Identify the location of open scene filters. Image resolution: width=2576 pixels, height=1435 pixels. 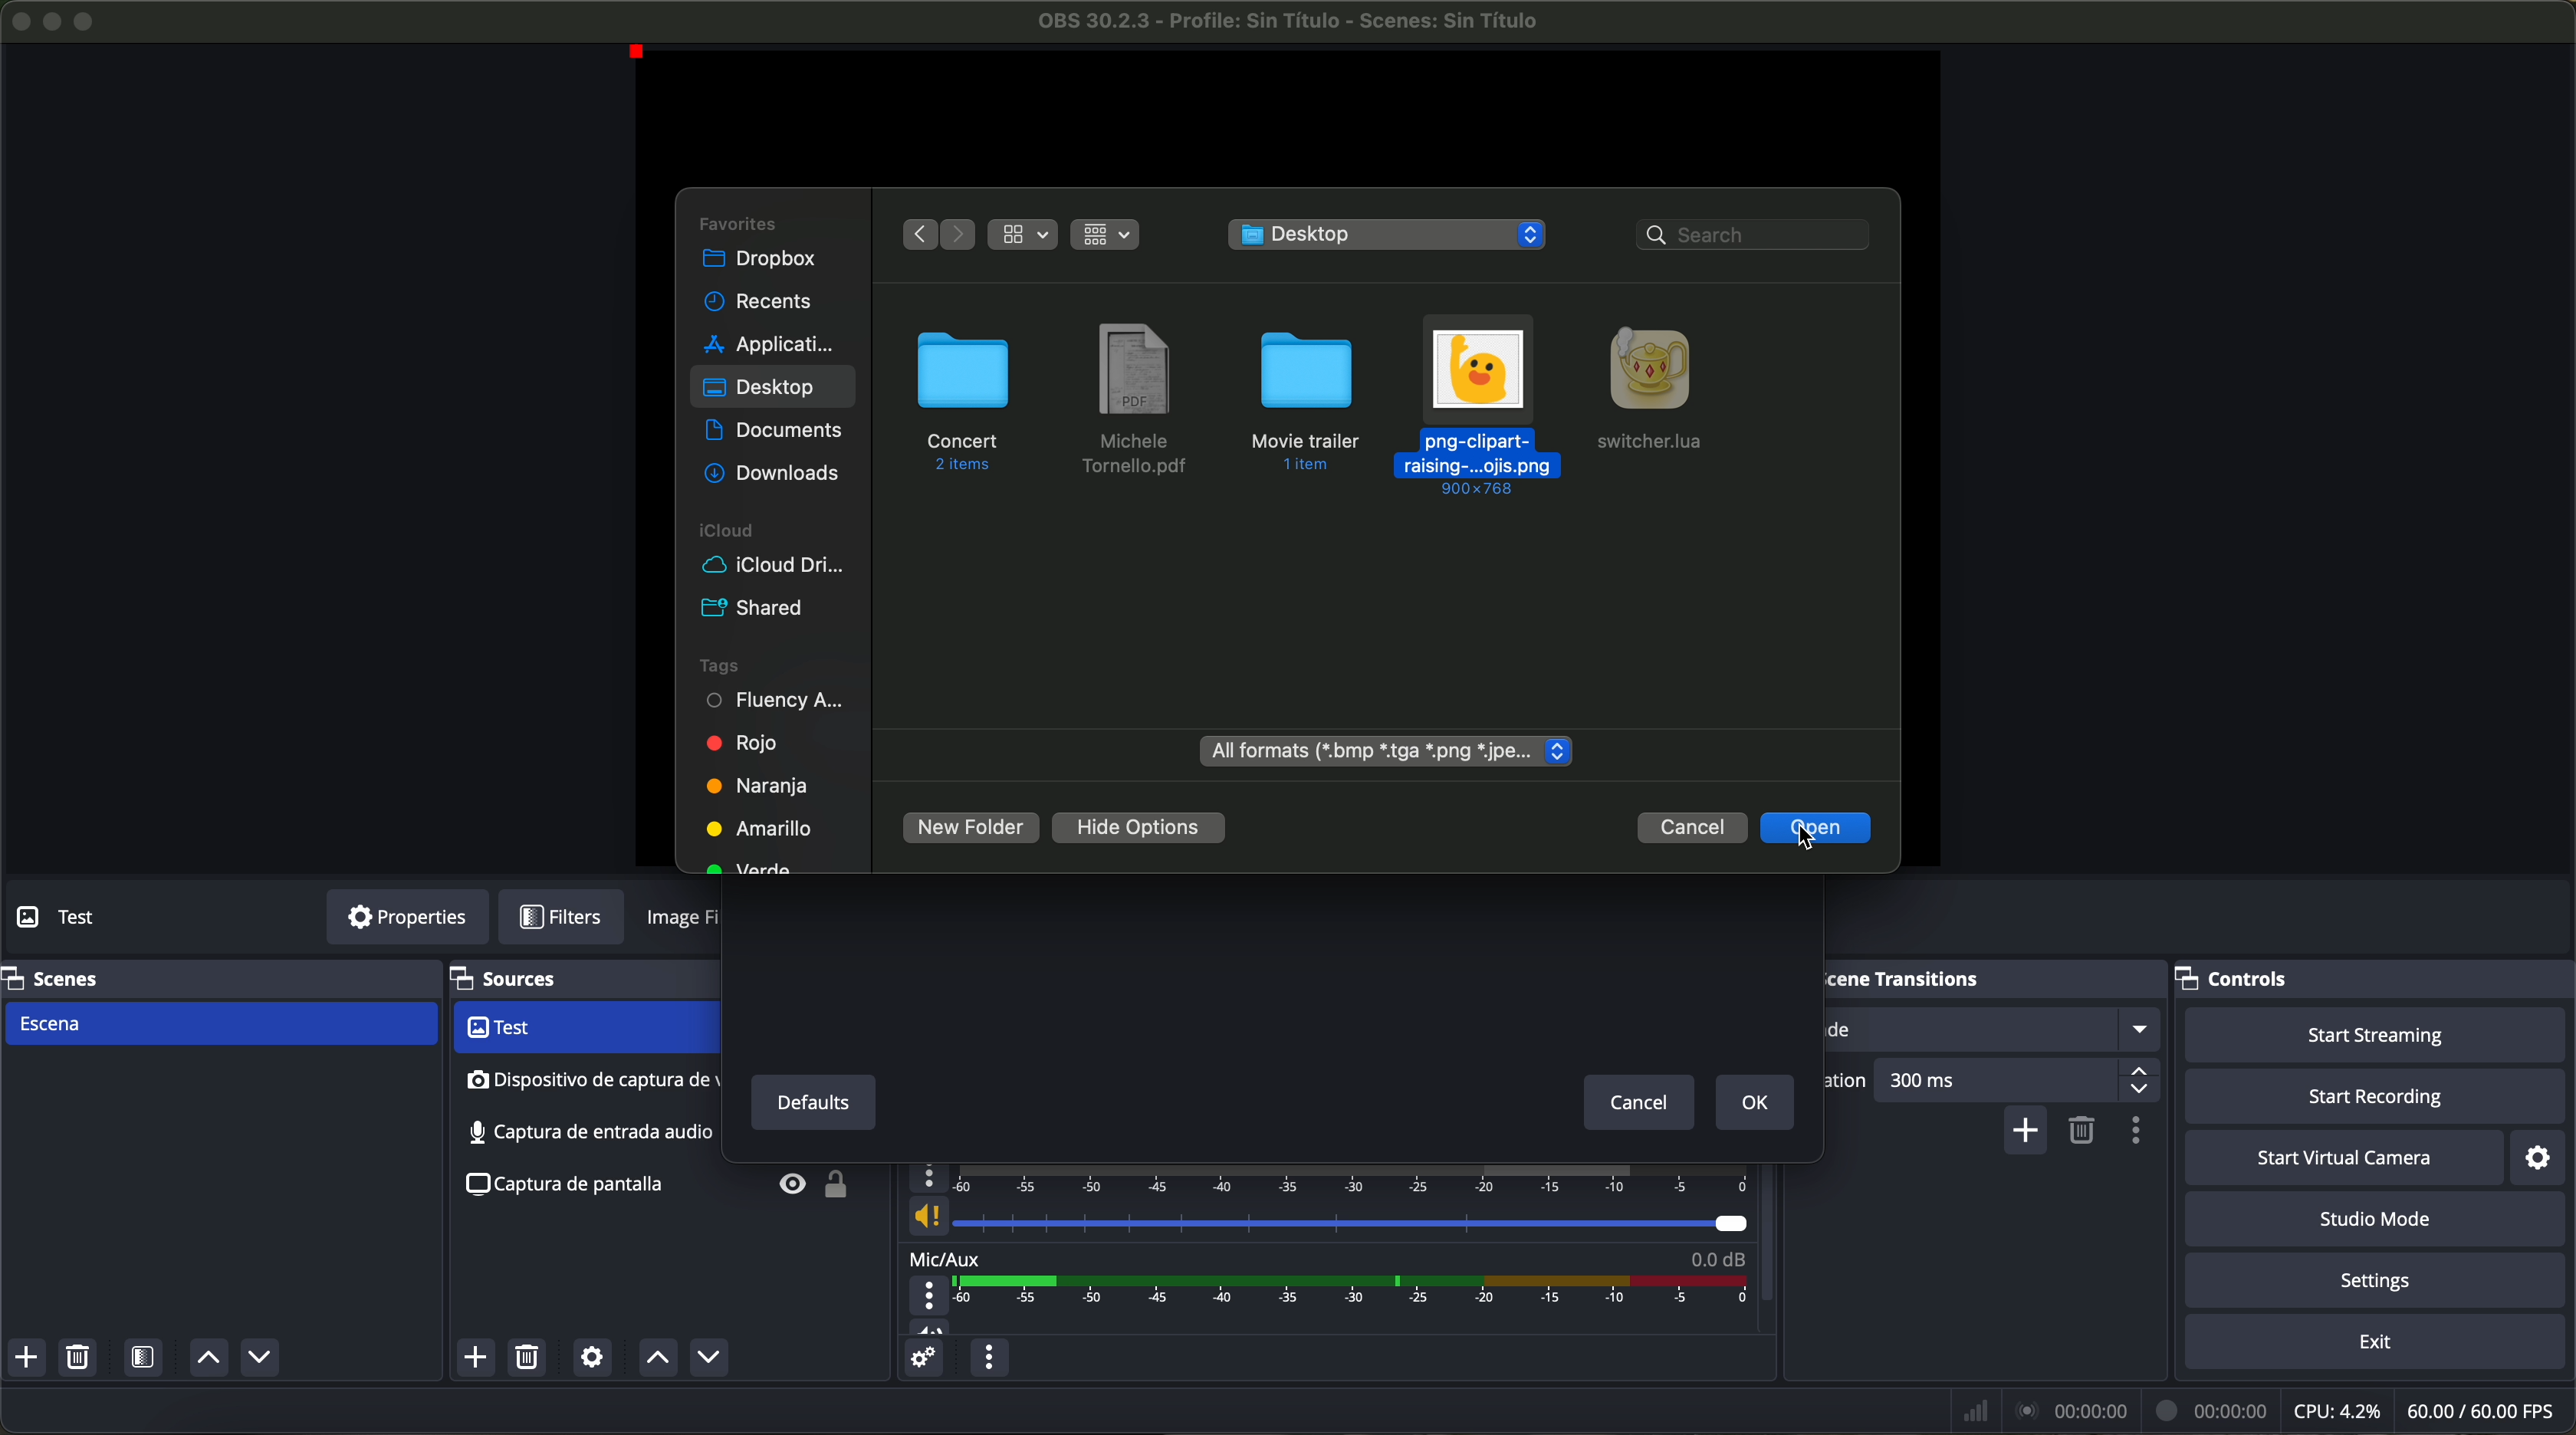
(146, 1359).